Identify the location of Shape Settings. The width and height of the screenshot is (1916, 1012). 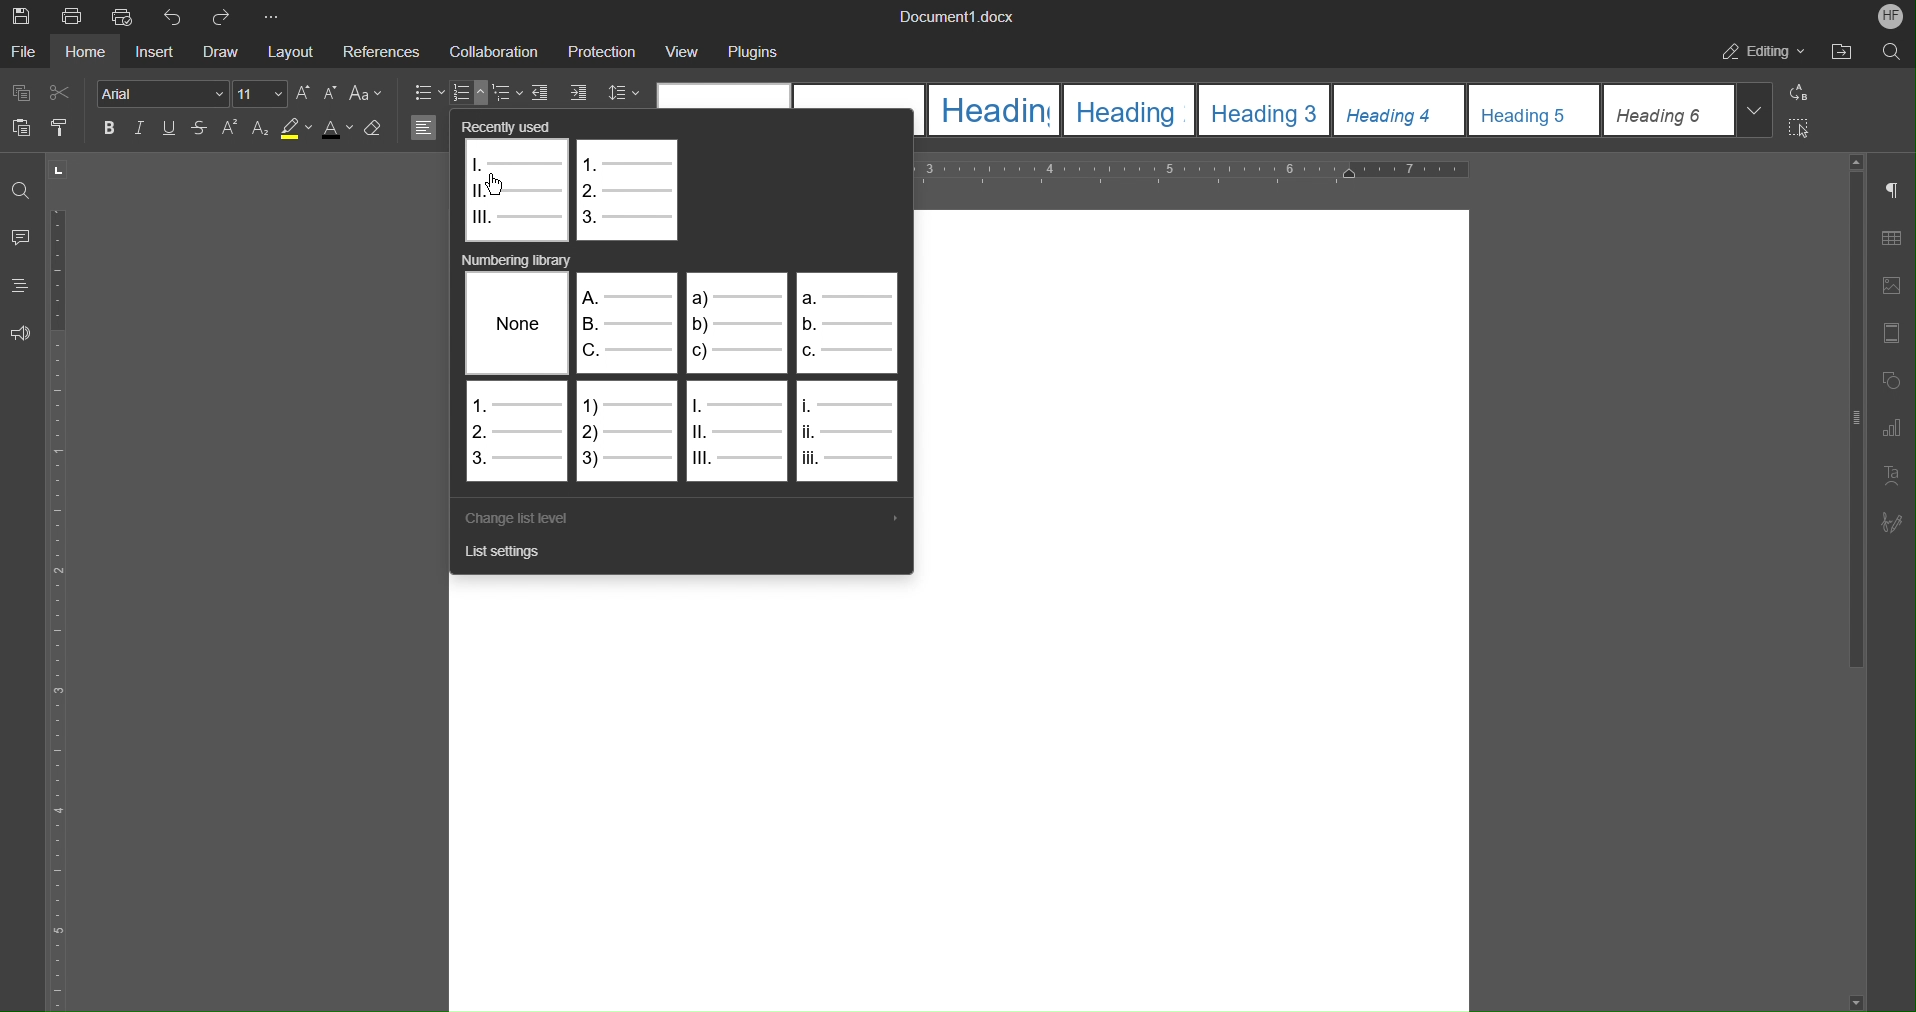
(1893, 381).